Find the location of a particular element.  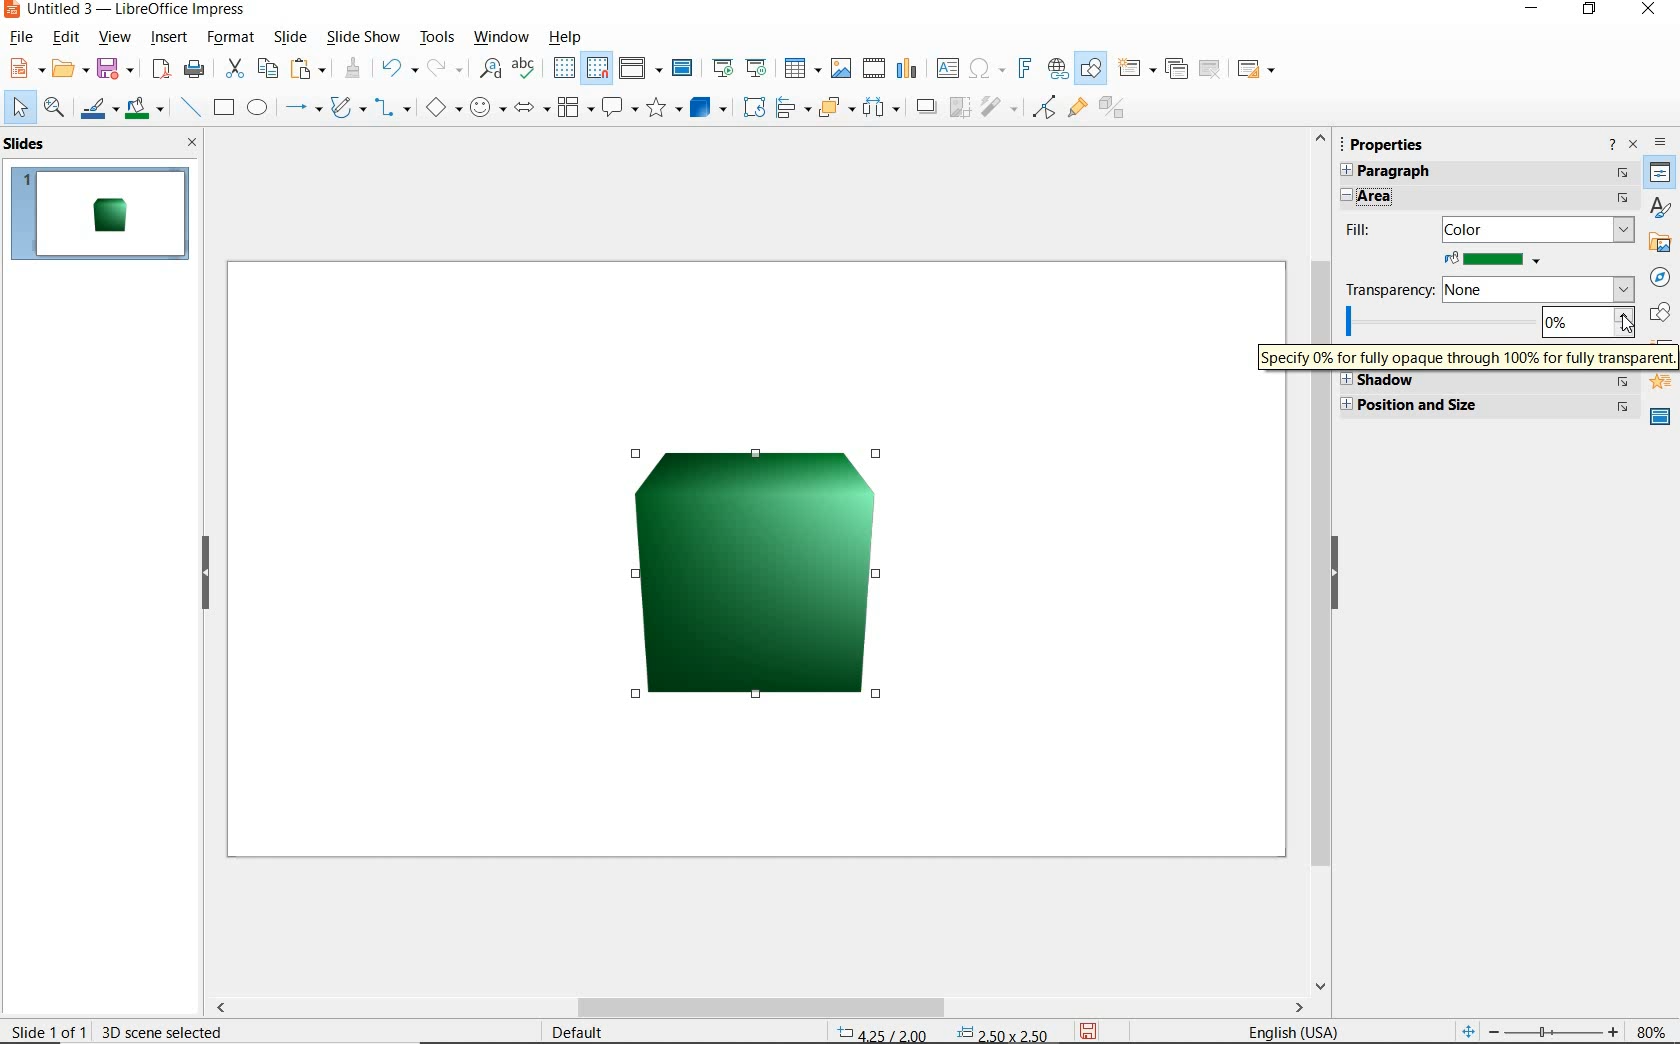

show draw functions is located at coordinates (1093, 69).